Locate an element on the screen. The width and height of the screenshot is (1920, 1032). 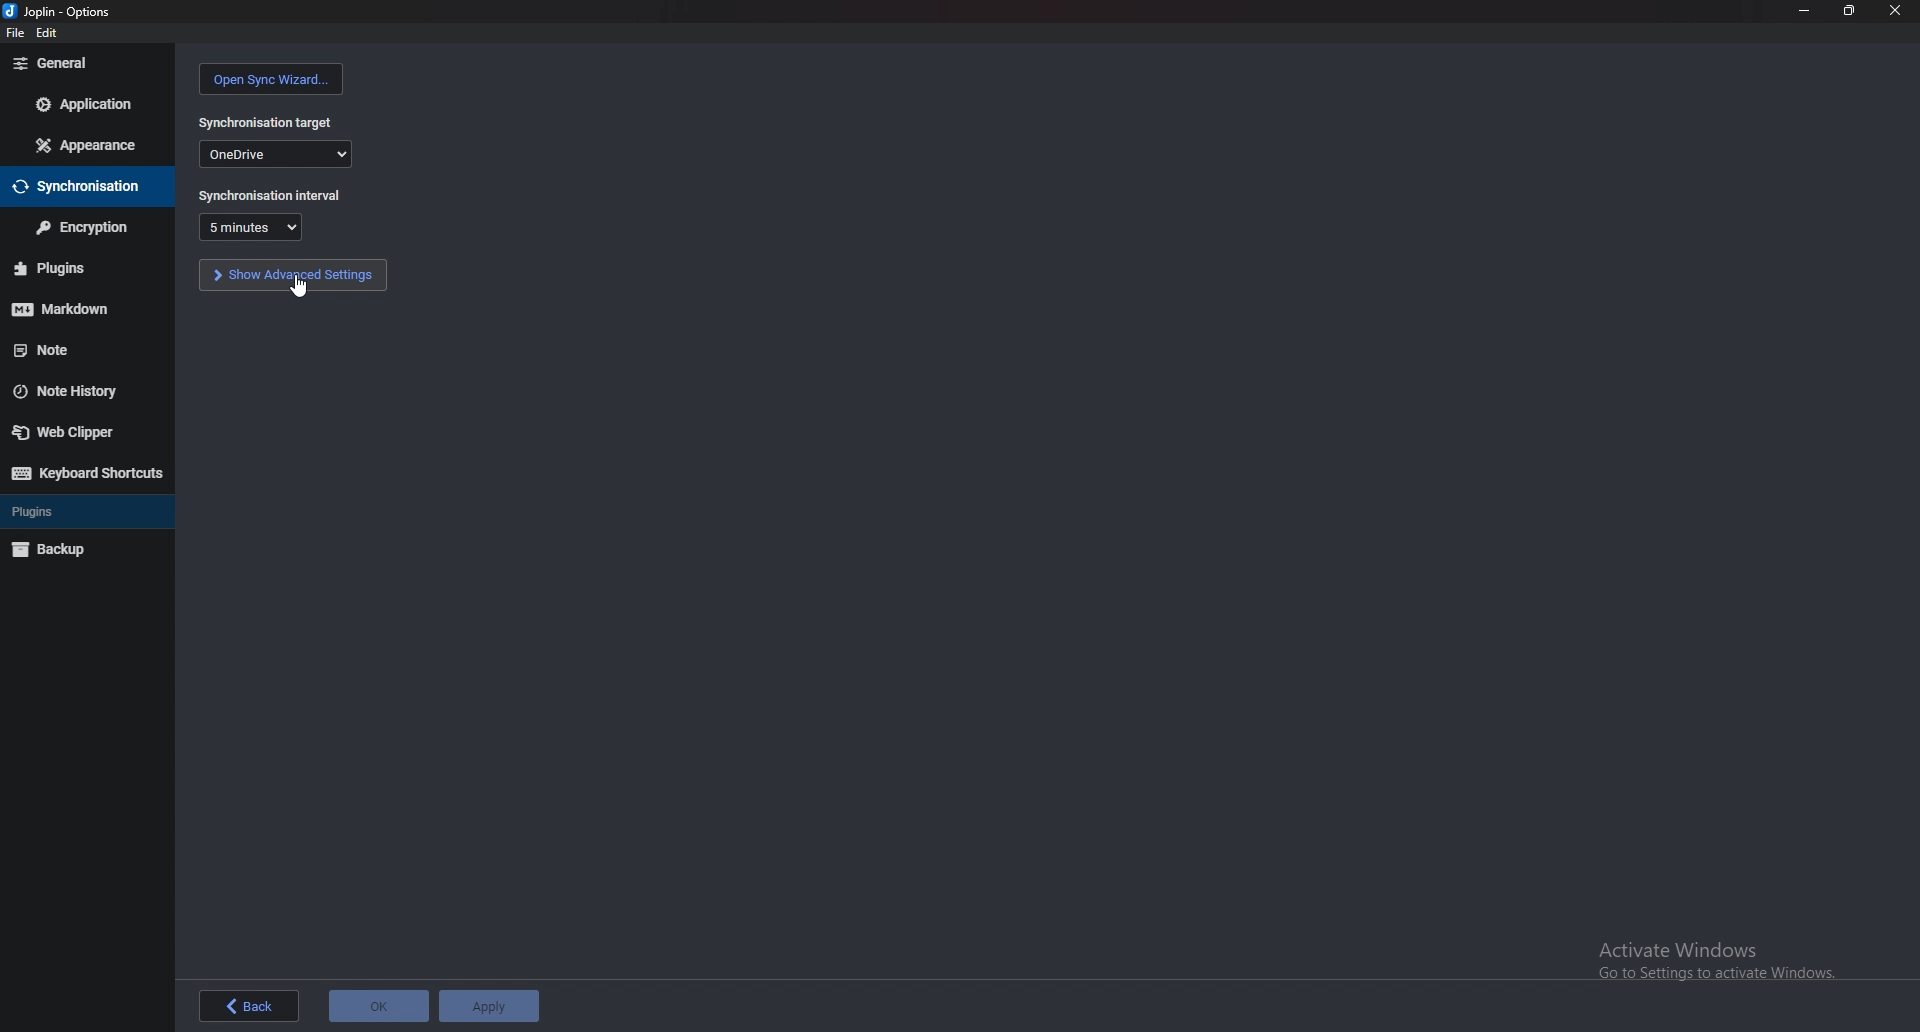
ok is located at coordinates (378, 1006).